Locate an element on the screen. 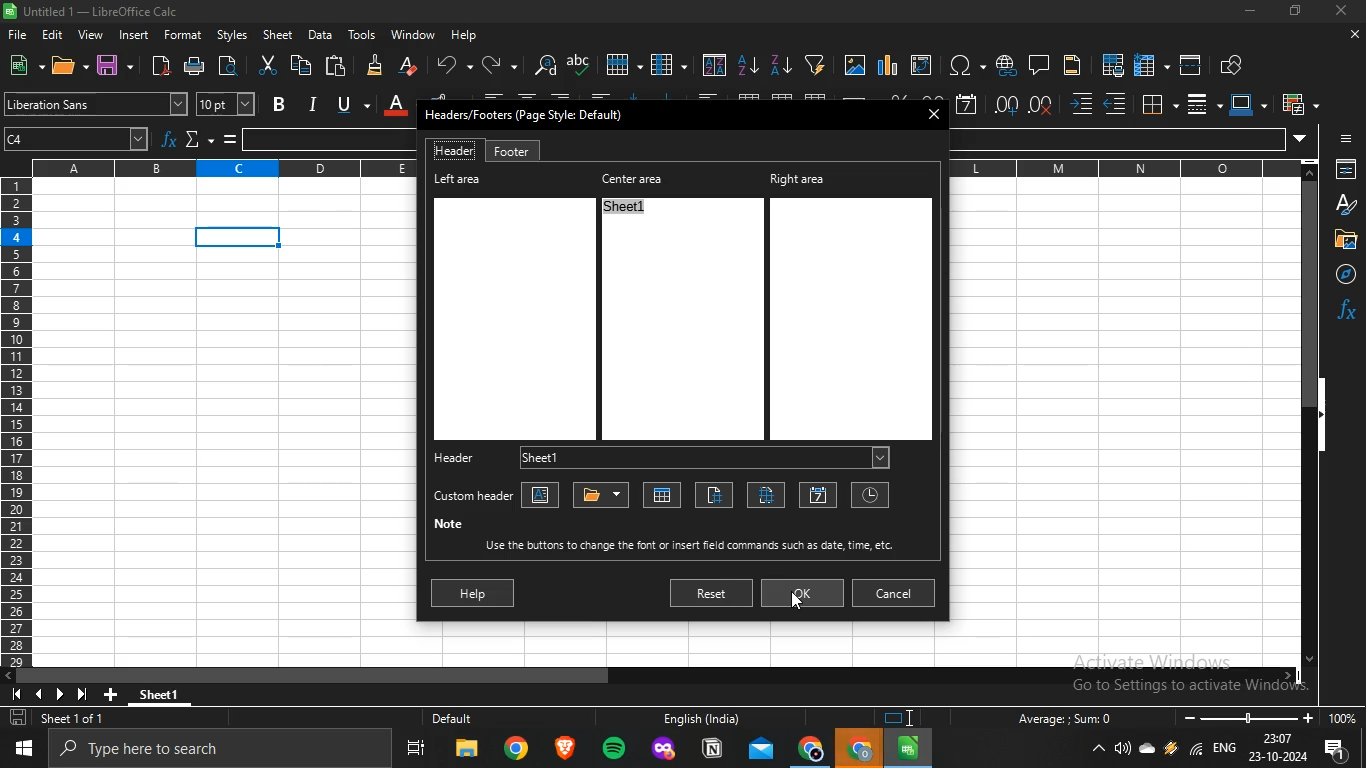 The width and height of the screenshot is (1366, 768). English (India) is located at coordinates (700, 719).